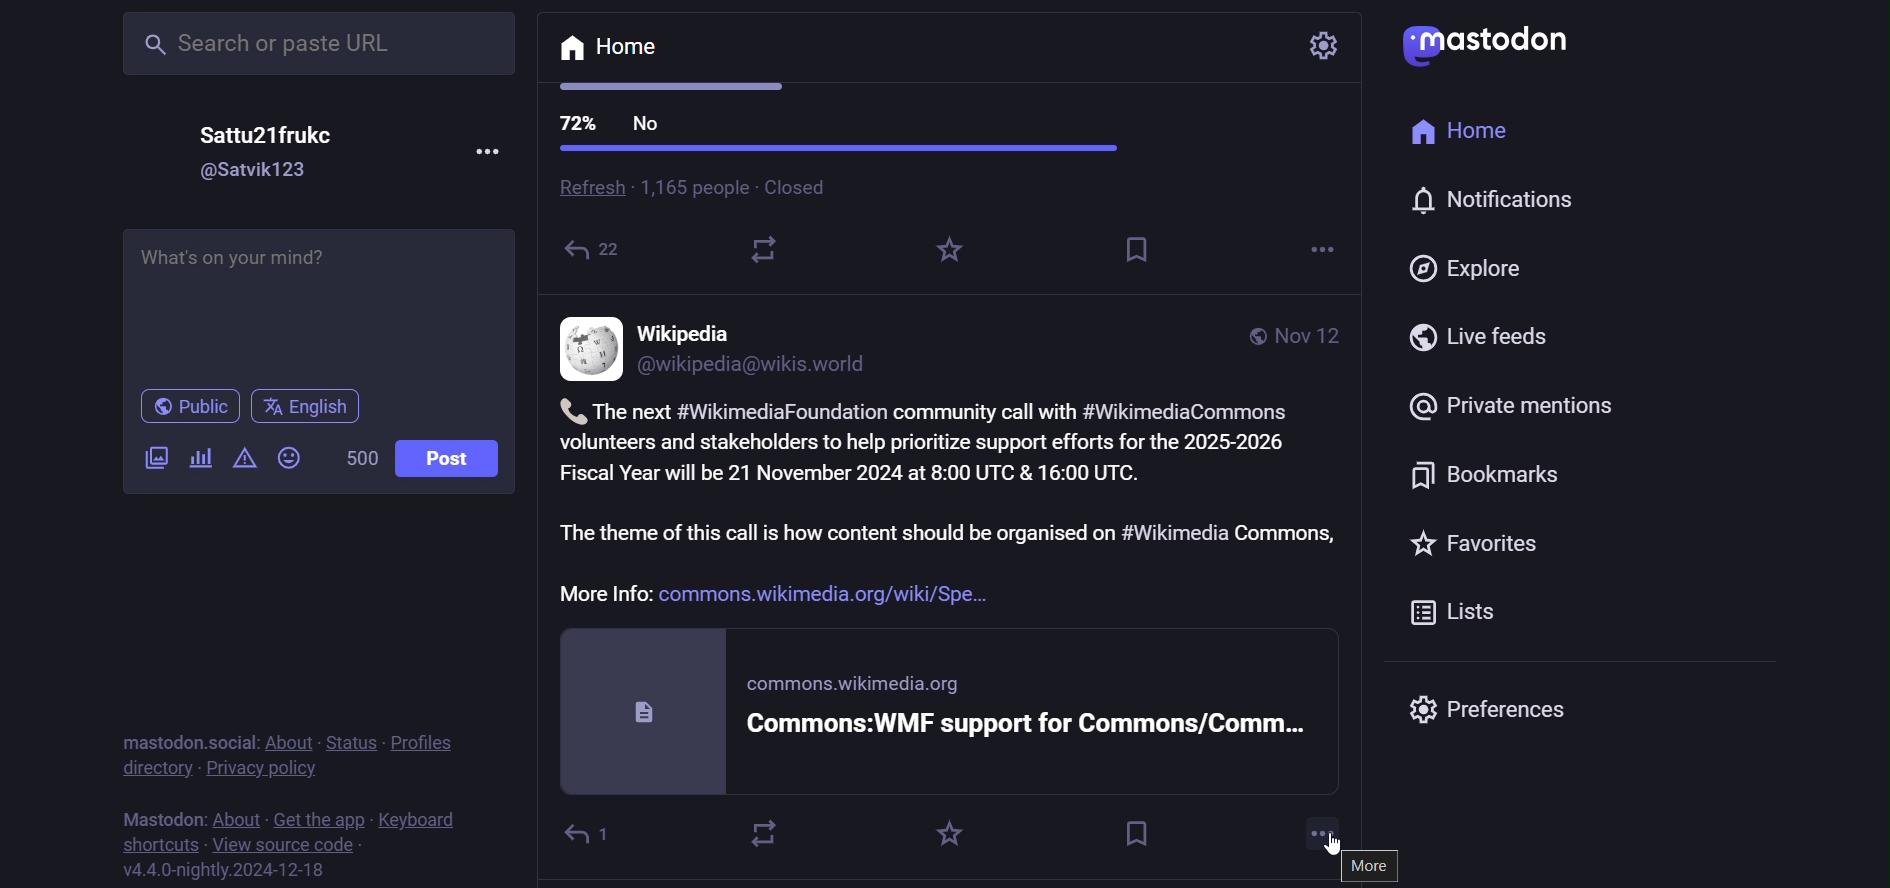 This screenshot has height=888, width=1890. Describe the element at coordinates (1035, 725) in the screenshot. I see `Commons:WMF support for Commons/Comm...` at that location.